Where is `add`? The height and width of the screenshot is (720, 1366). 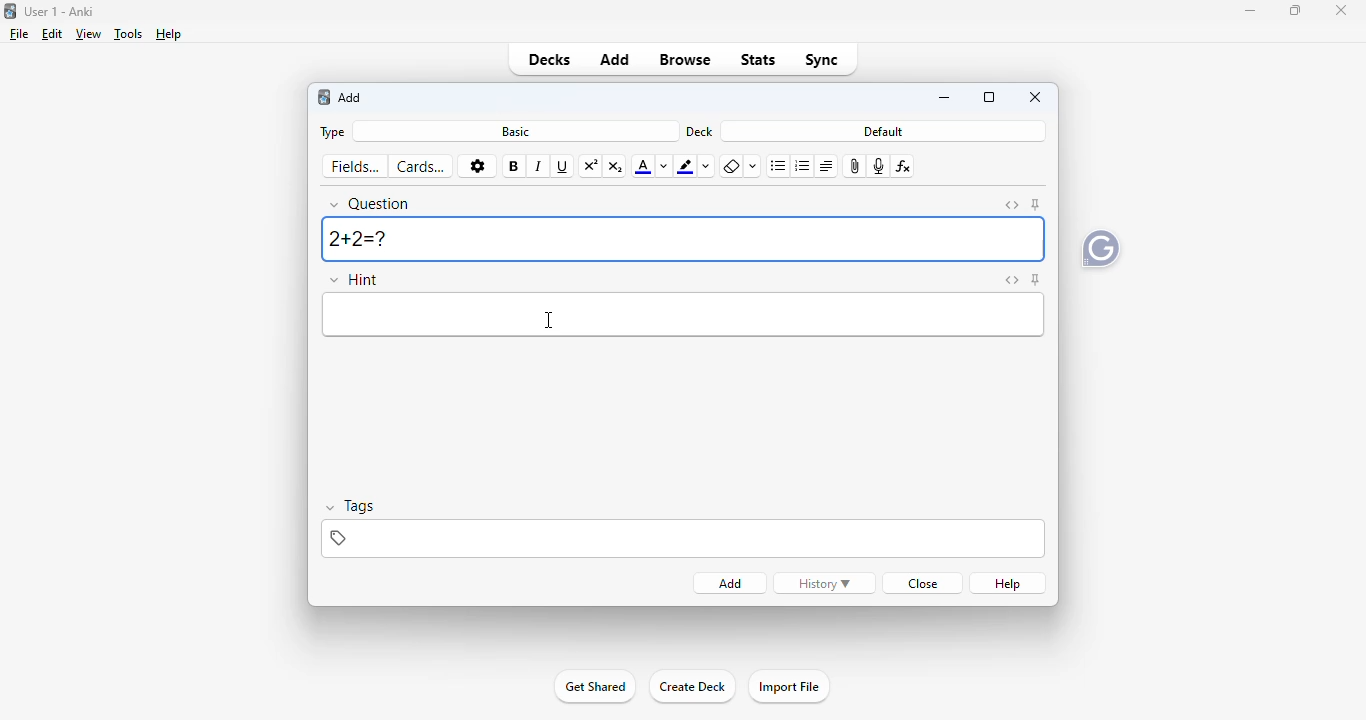 add is located at coordinates (732, 584).